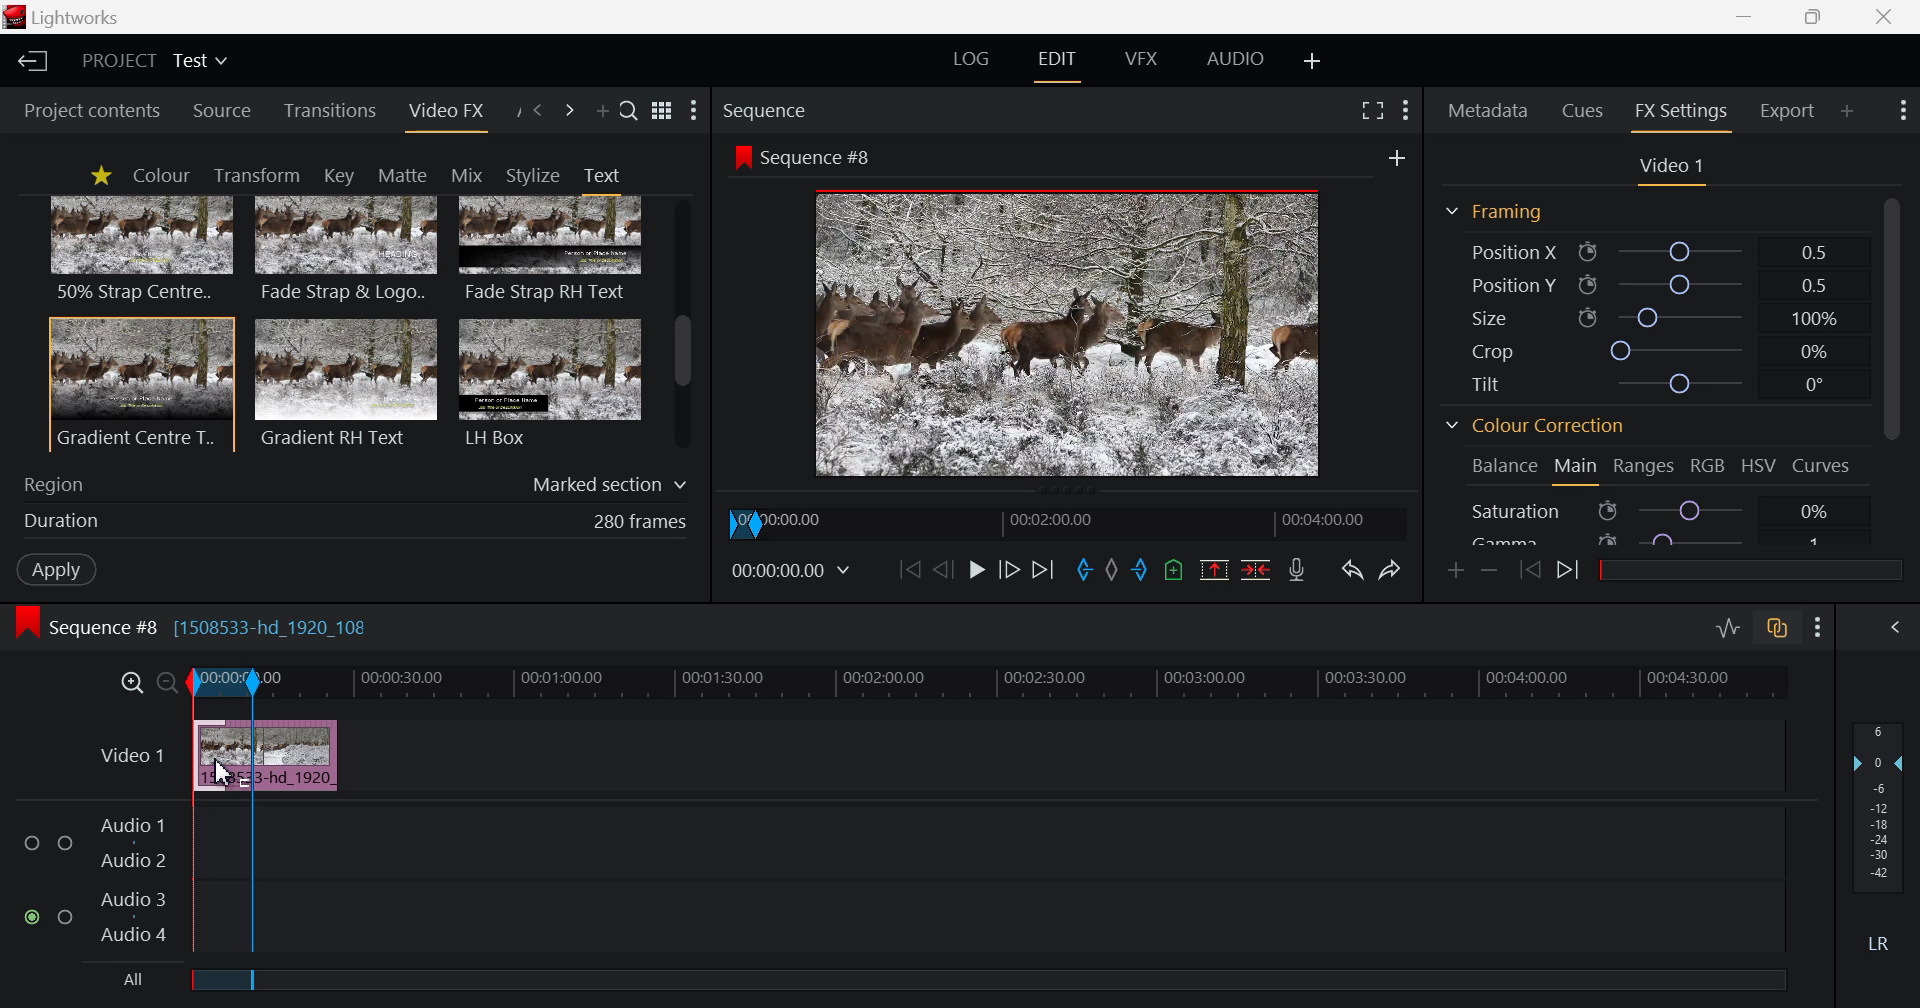  Describe the element at coordinates (569, 111) in the screenshot. I see `Next Panel` at that location.